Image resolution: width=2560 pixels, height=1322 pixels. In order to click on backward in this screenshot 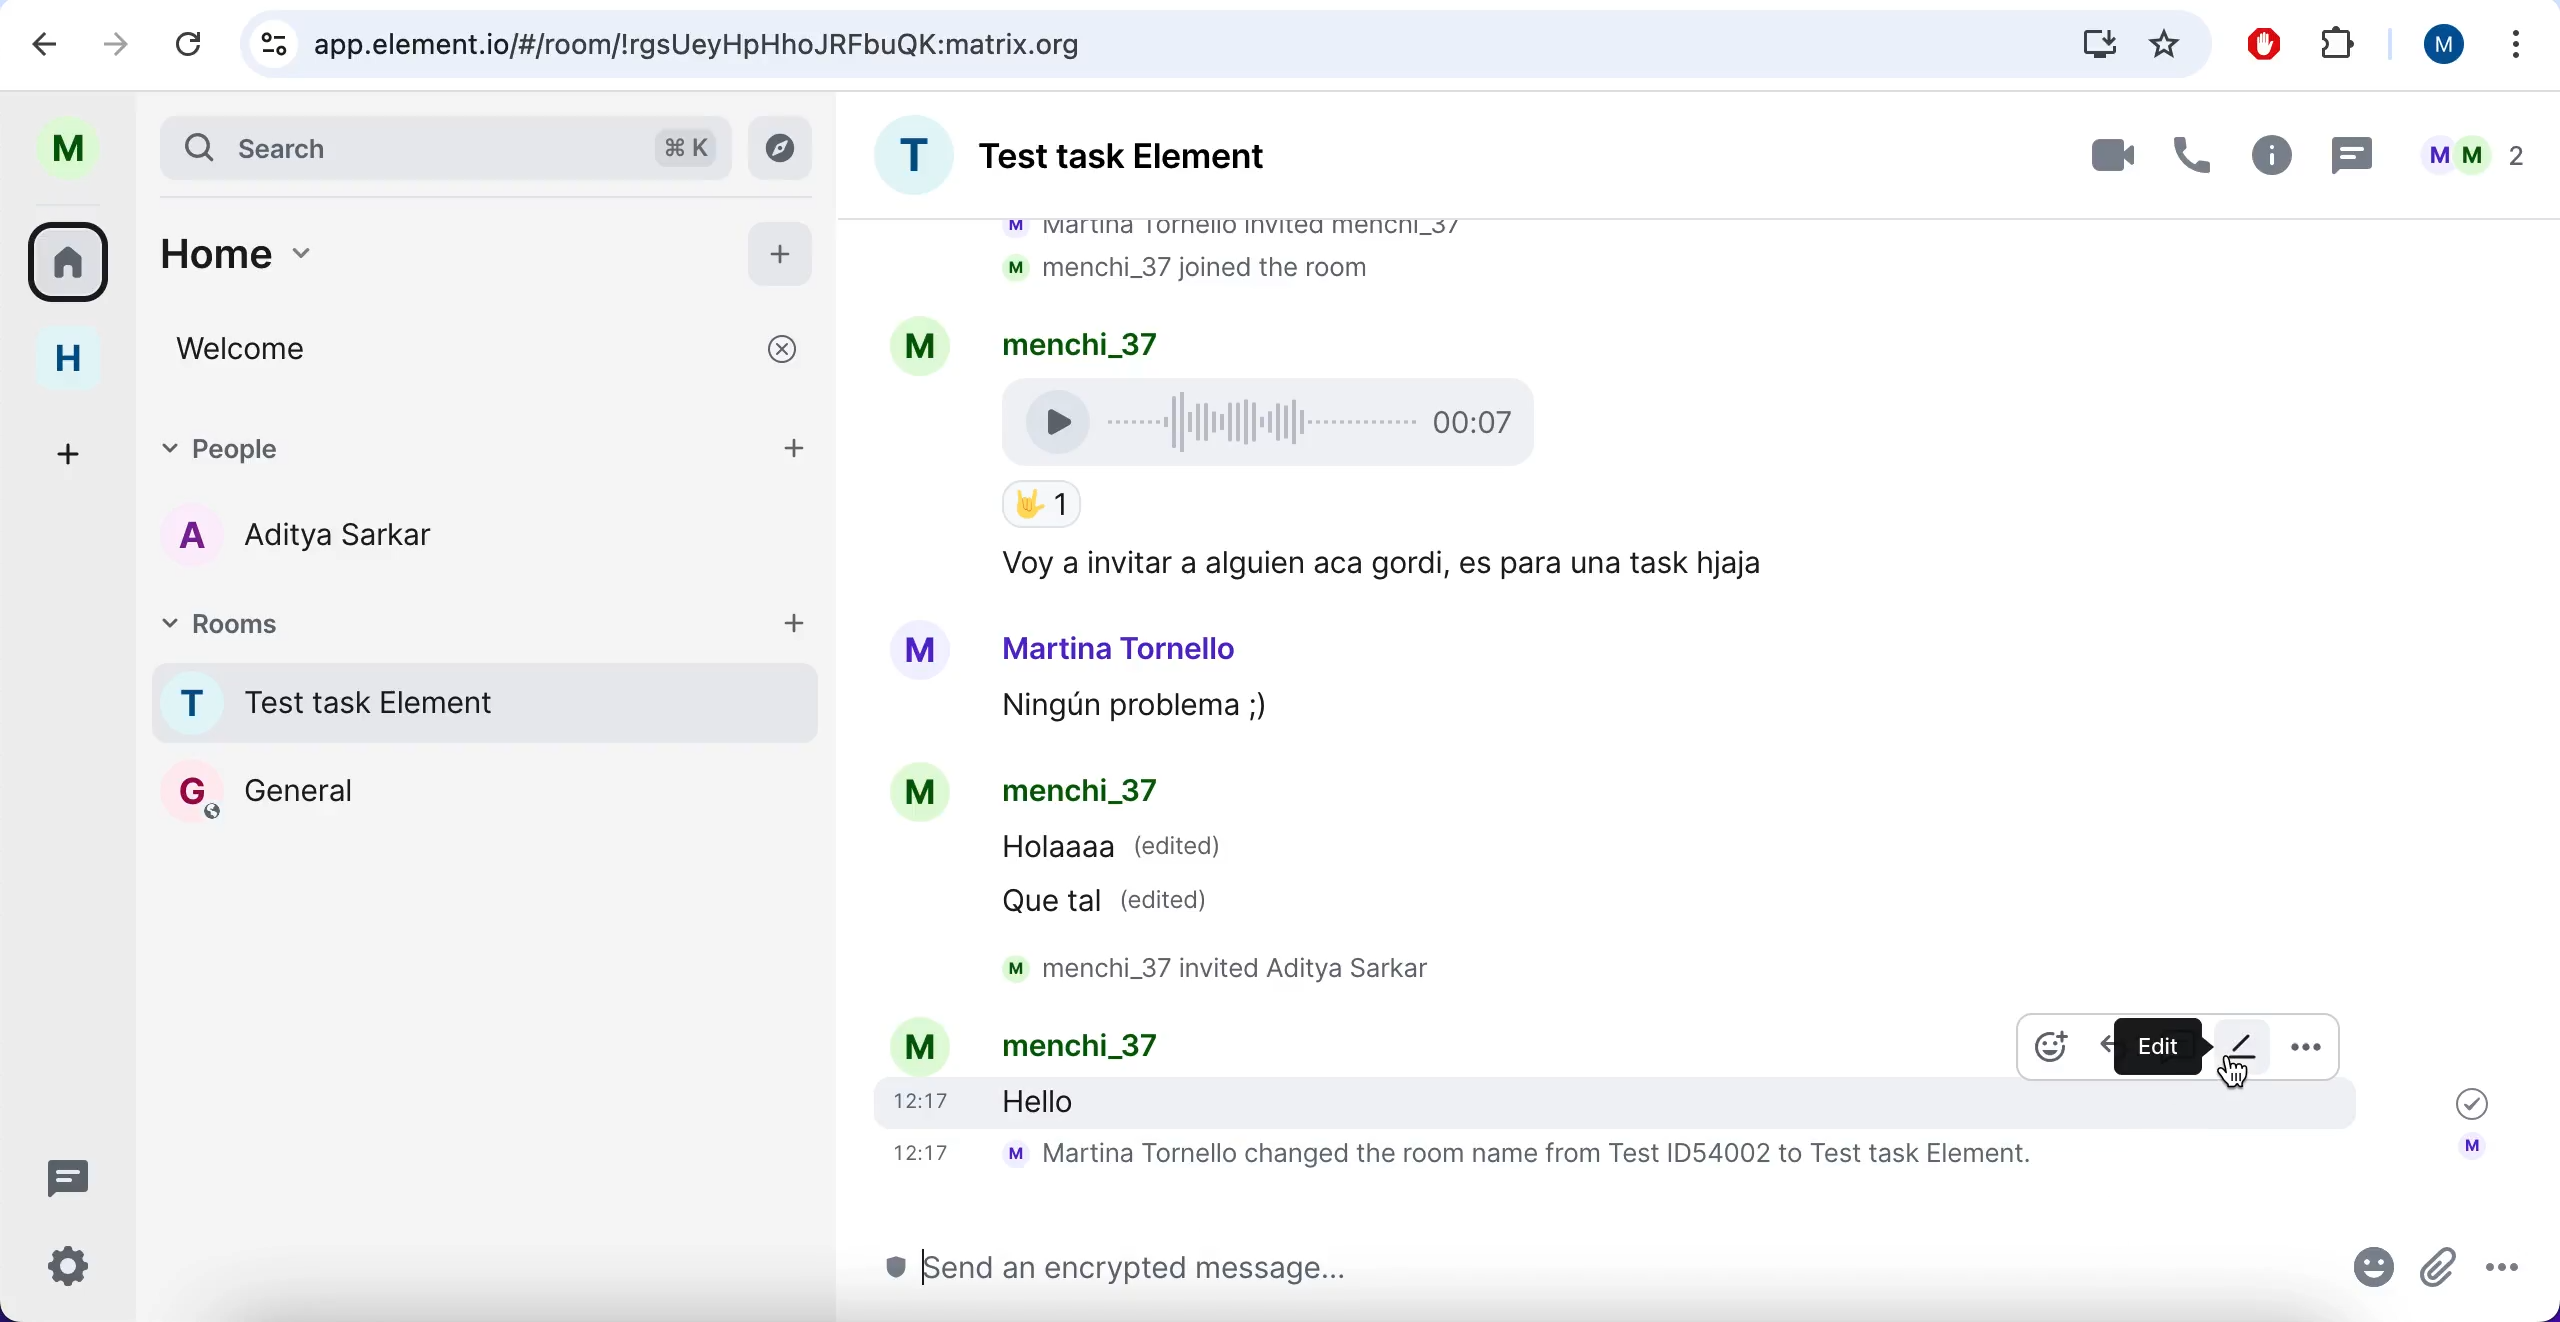, I will do `click(45, 47)`.